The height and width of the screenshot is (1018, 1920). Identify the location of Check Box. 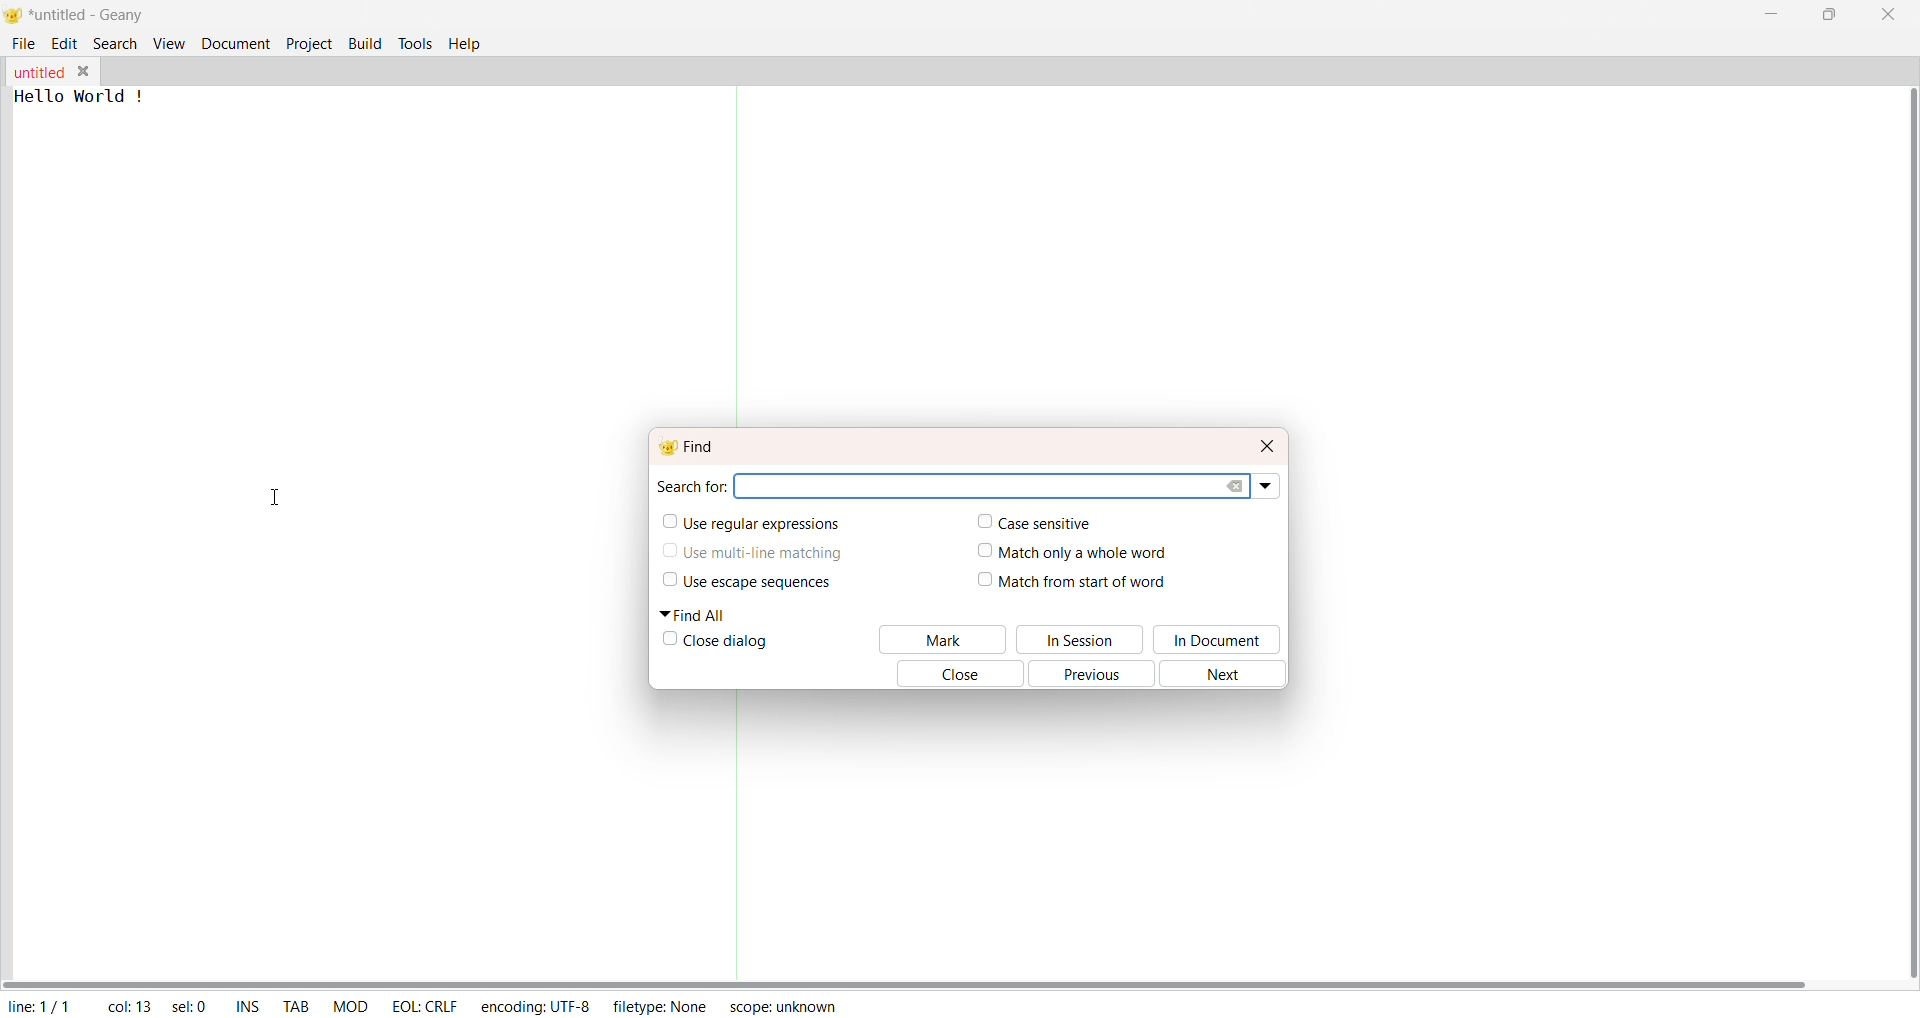
(665, 554).